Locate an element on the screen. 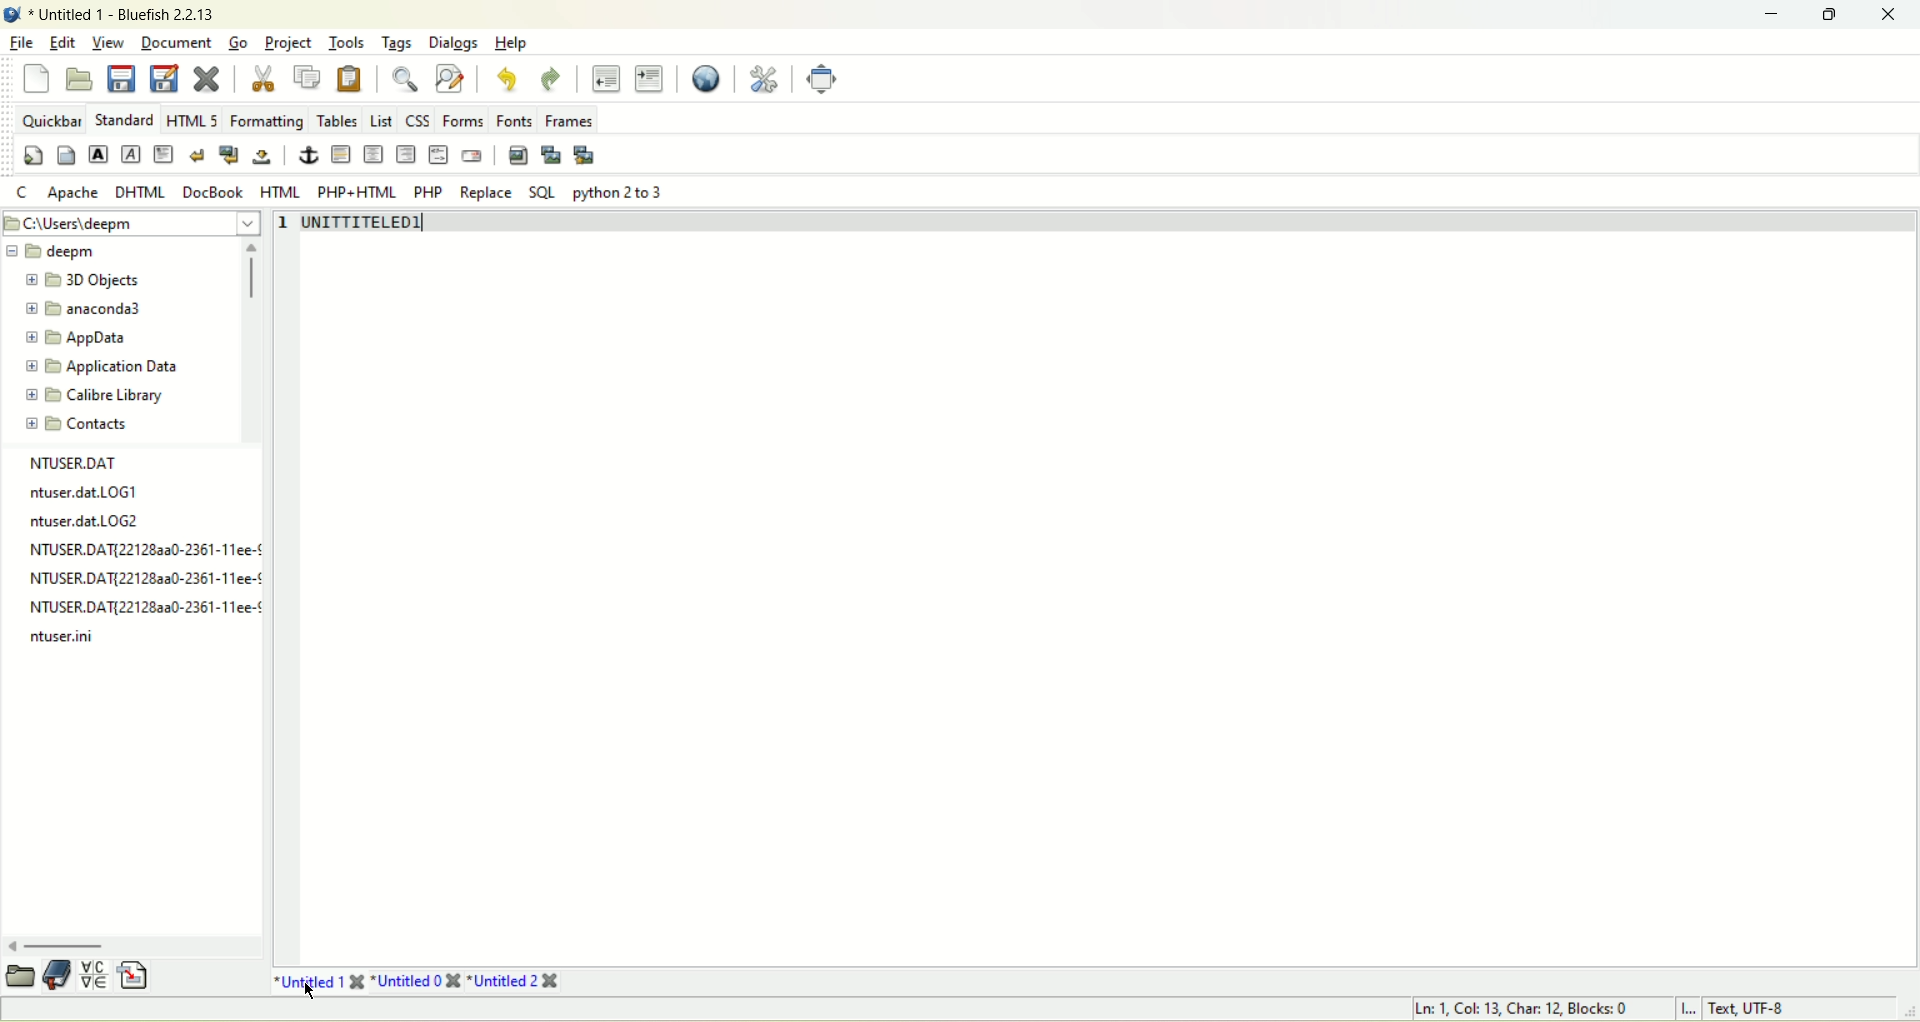 The image size is (1920, 1022). title0 is located at coordinates (423, 981).